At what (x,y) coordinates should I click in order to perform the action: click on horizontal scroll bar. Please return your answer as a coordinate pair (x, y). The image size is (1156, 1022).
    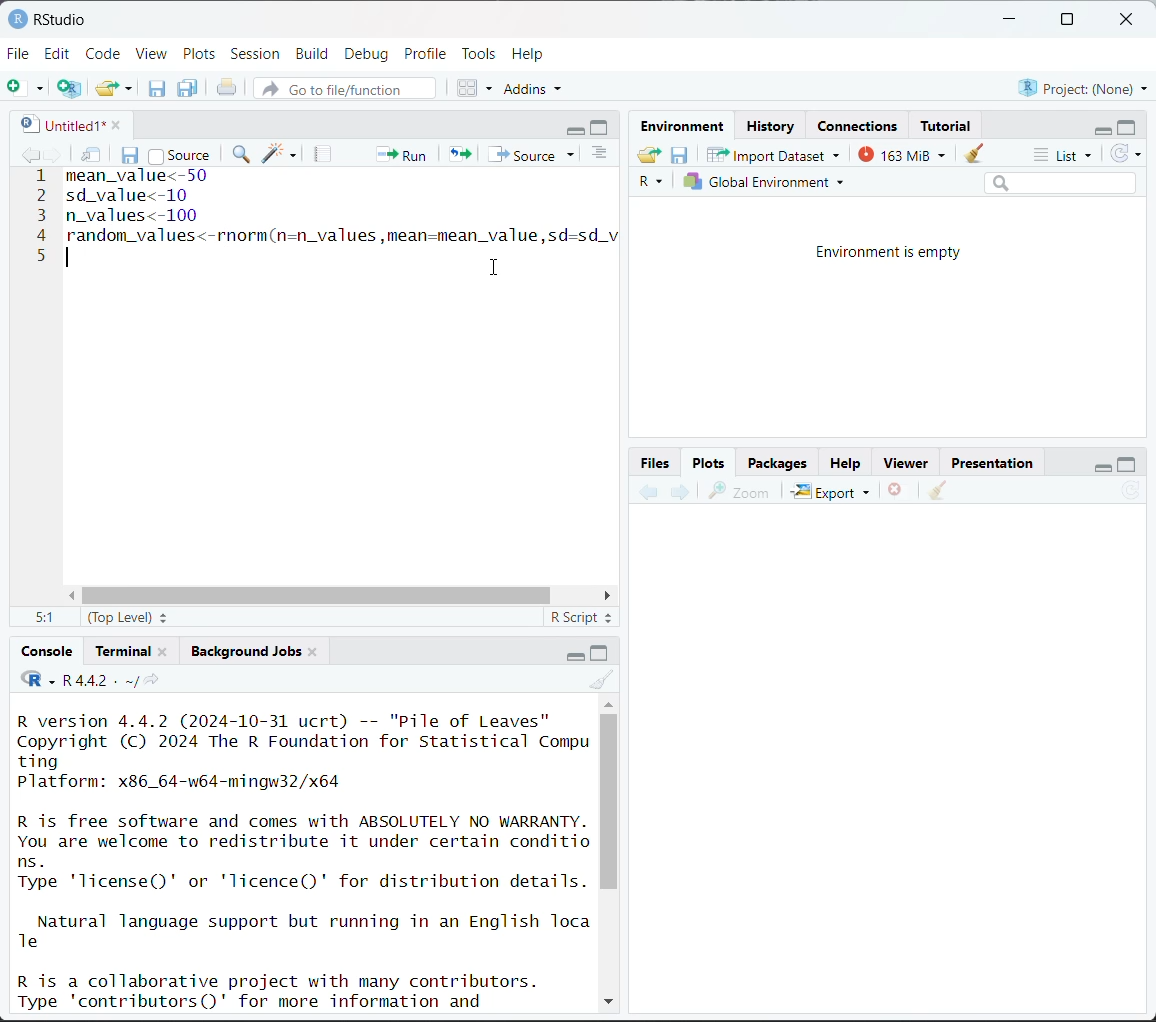
    Looking at the image, I should click on (343, 596).